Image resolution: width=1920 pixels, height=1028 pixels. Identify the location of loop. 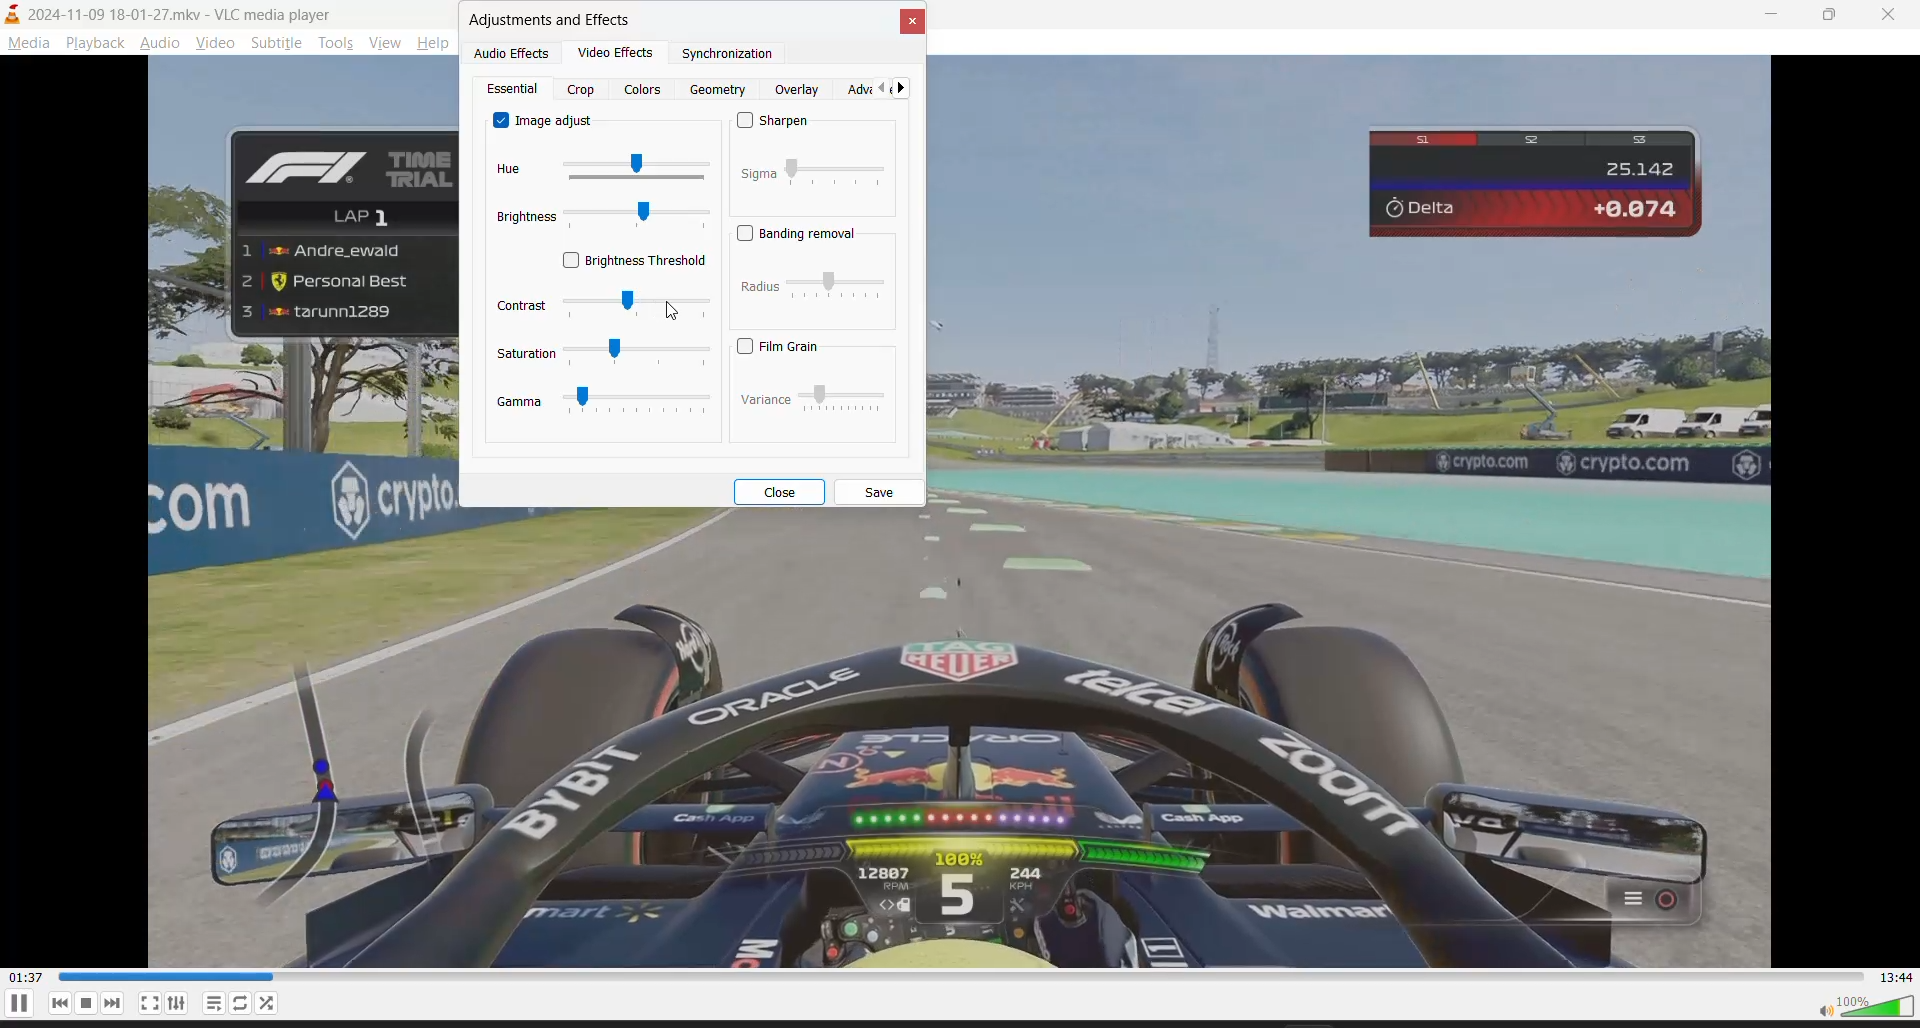
(245, 1002).